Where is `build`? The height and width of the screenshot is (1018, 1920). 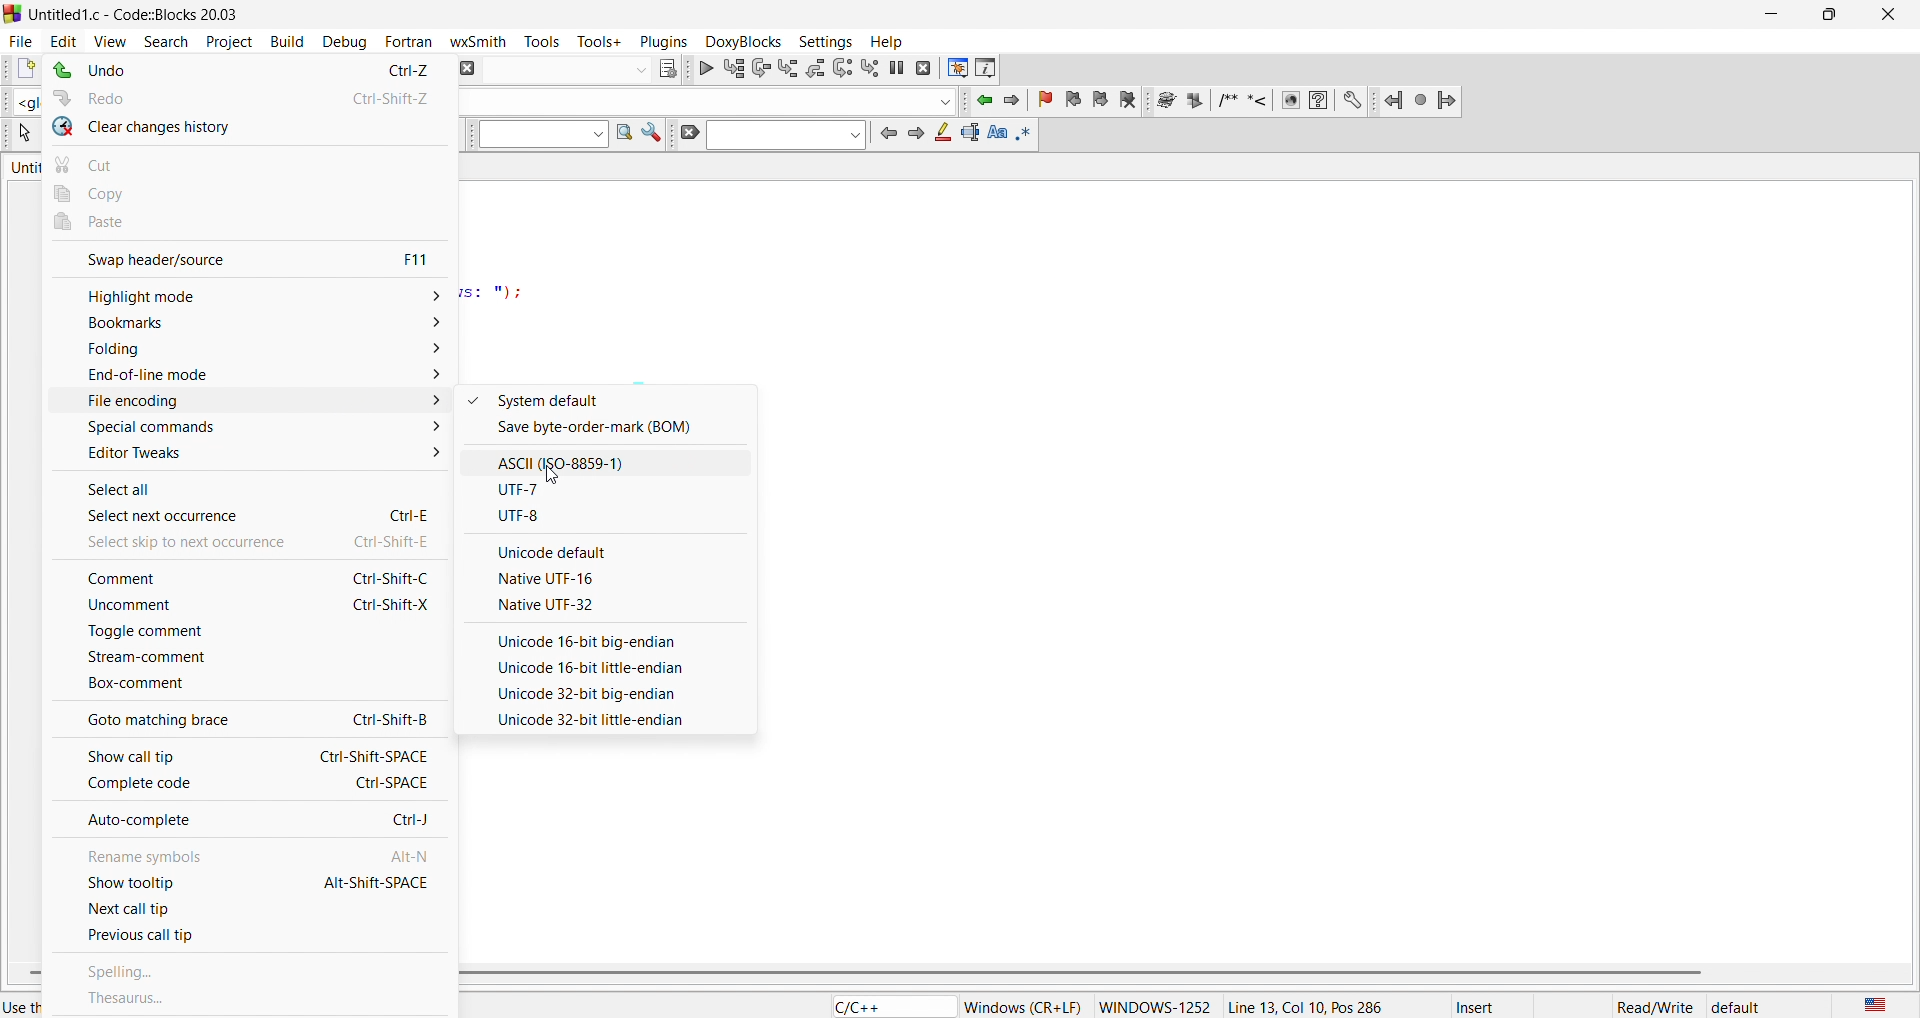
build is located at coordinates (288, 44).